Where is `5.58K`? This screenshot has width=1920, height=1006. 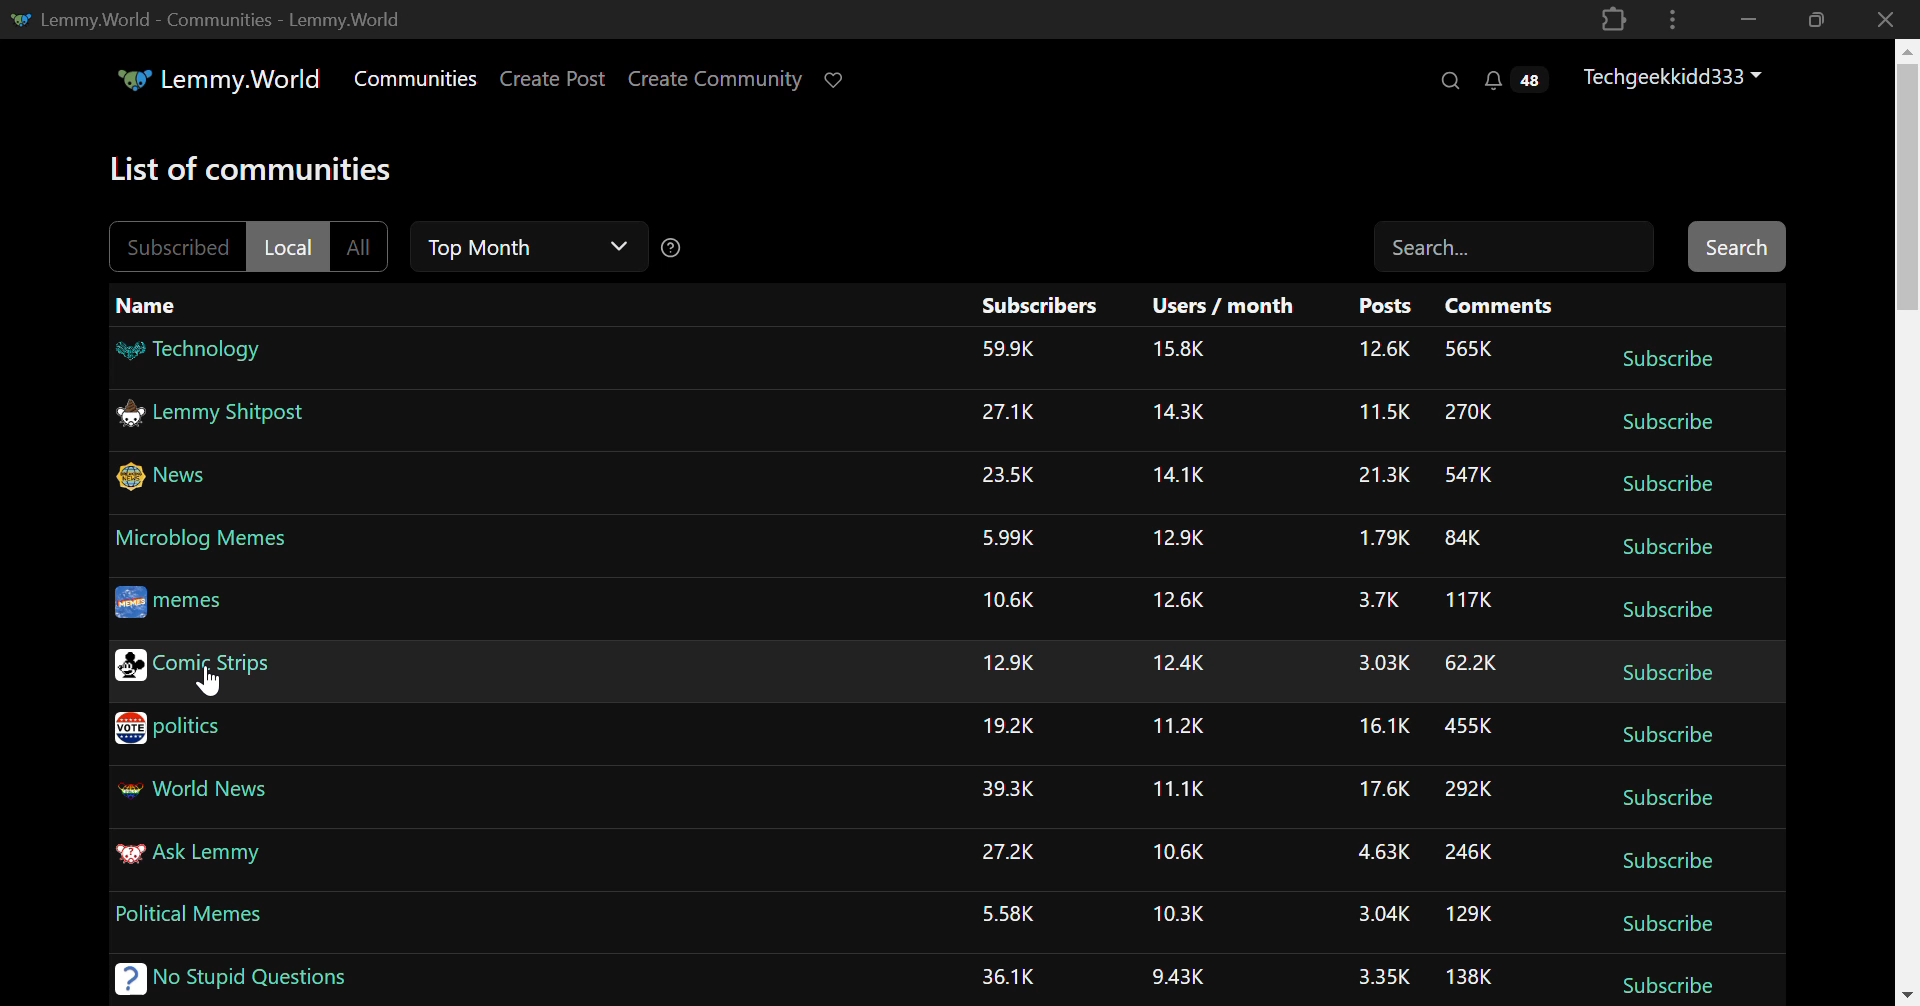
5.58K is located at coordinates (1009, 914).